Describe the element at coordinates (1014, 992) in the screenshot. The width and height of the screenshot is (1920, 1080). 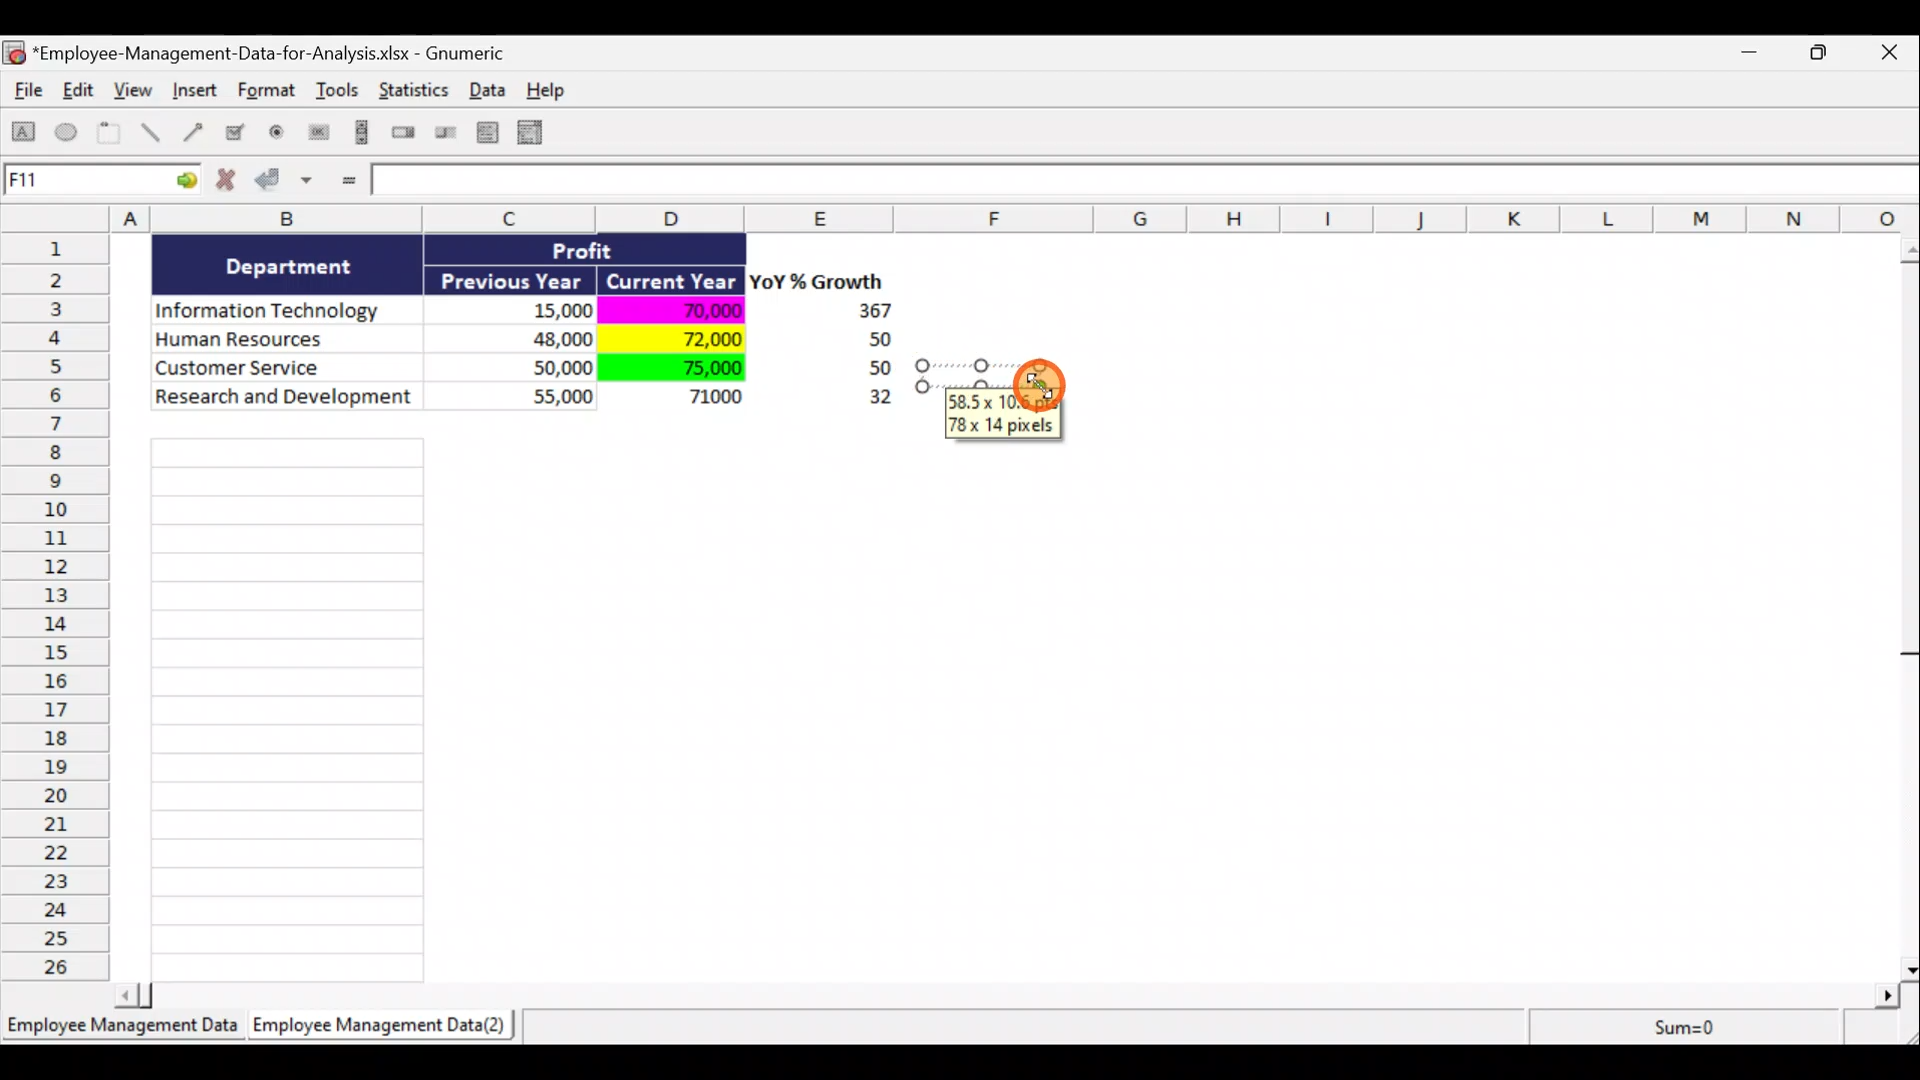
I see `Scroll bar` at that location.